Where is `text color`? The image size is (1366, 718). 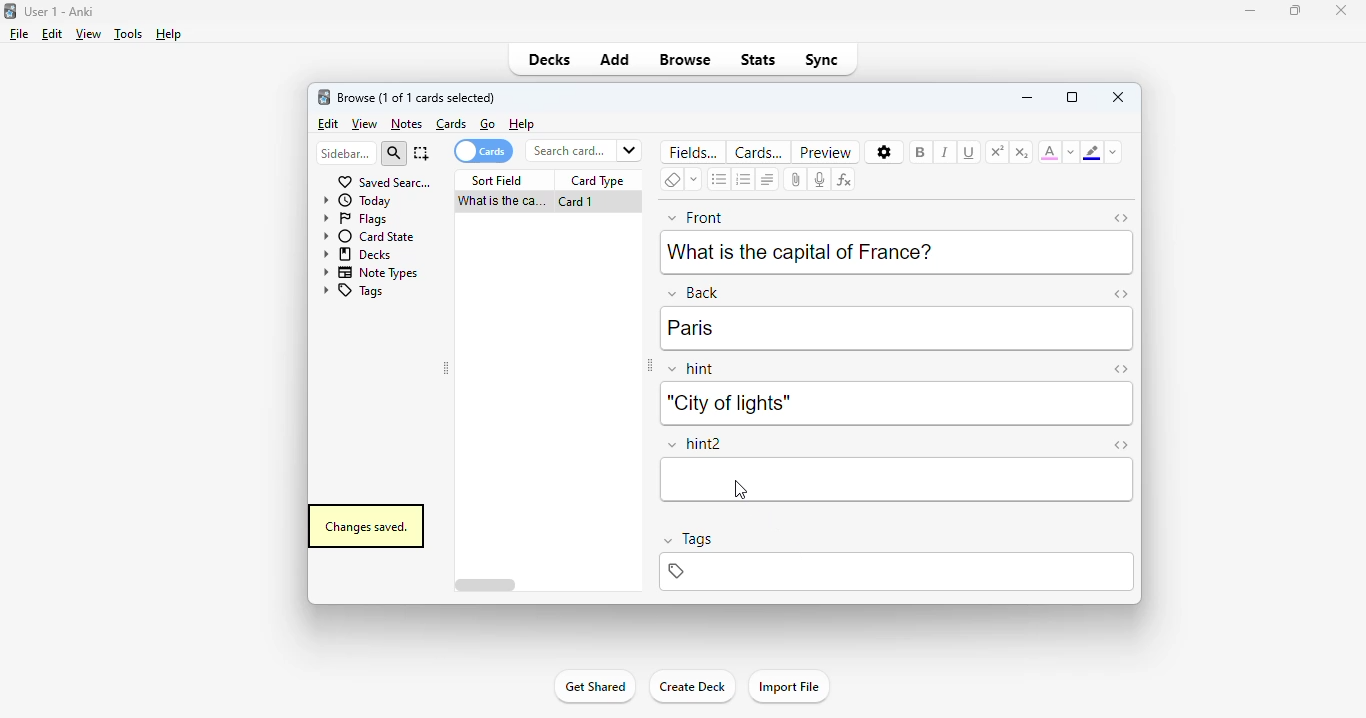 text color is located at coordinates (1050, 151).